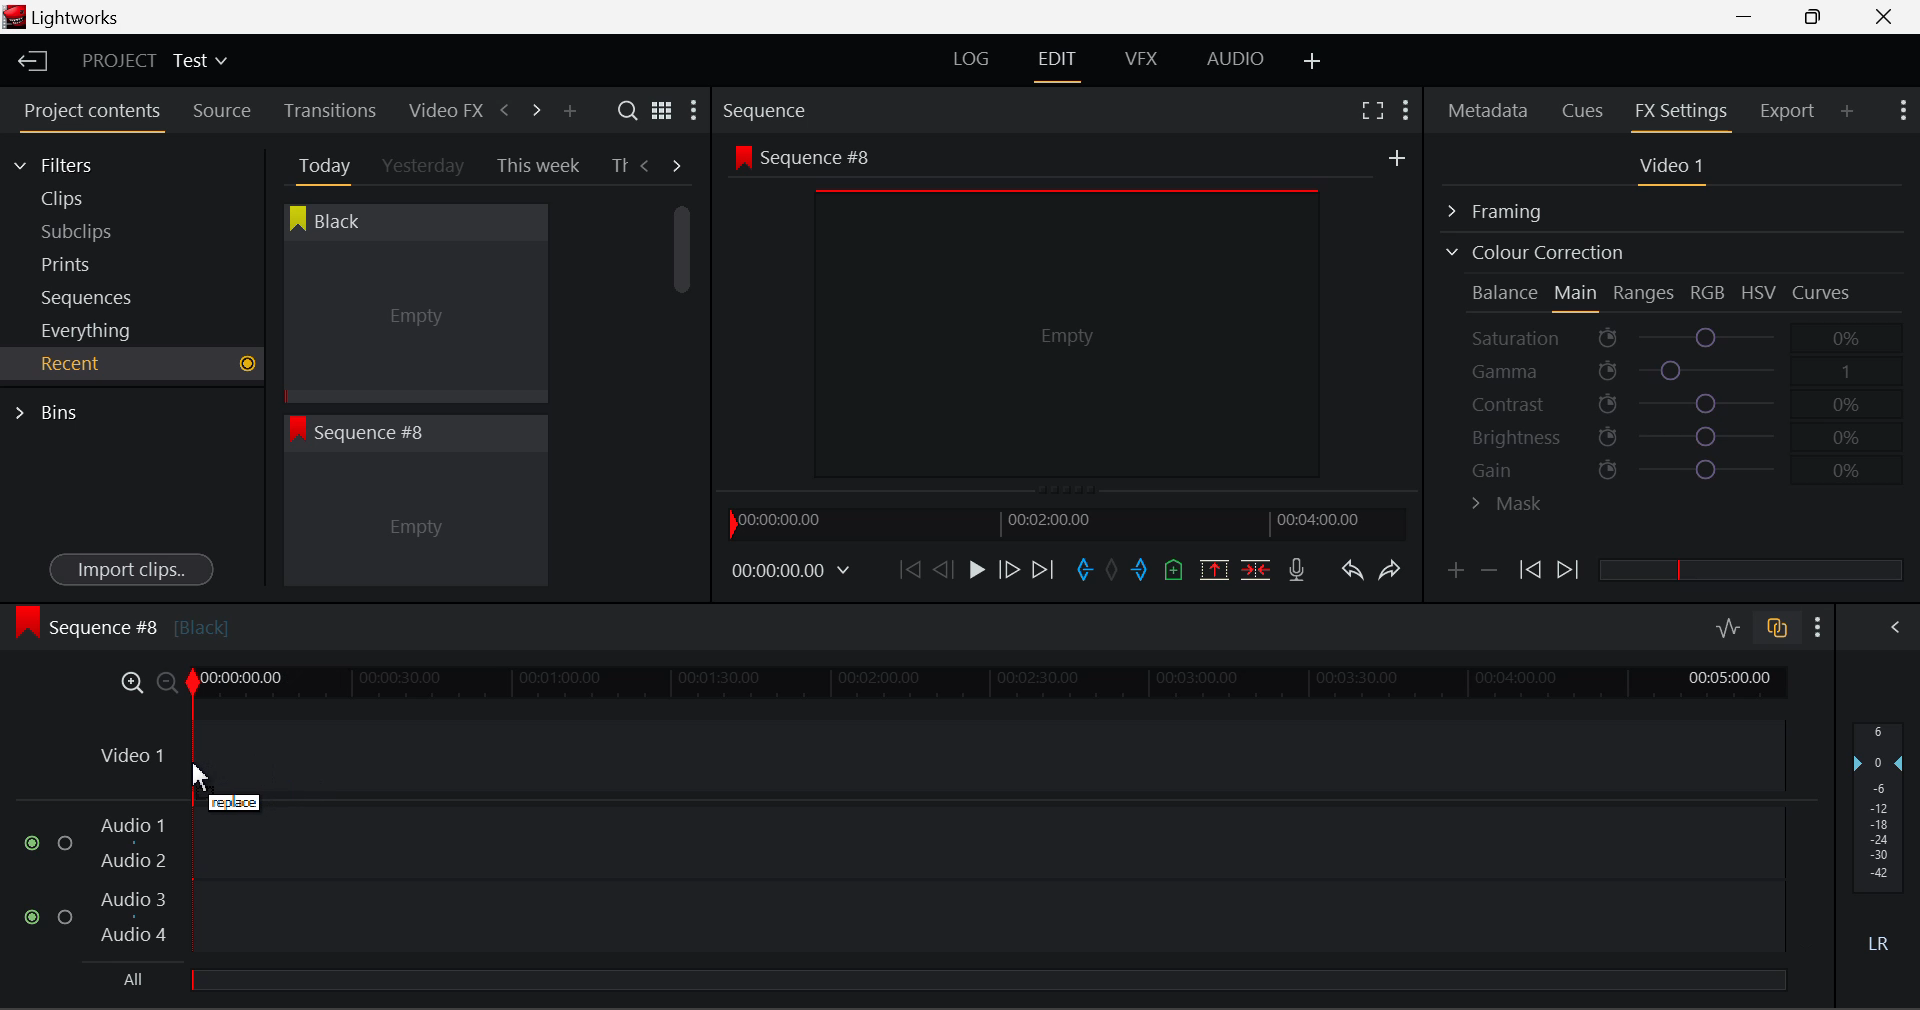  I want to click on Bins, so click(53, 410).